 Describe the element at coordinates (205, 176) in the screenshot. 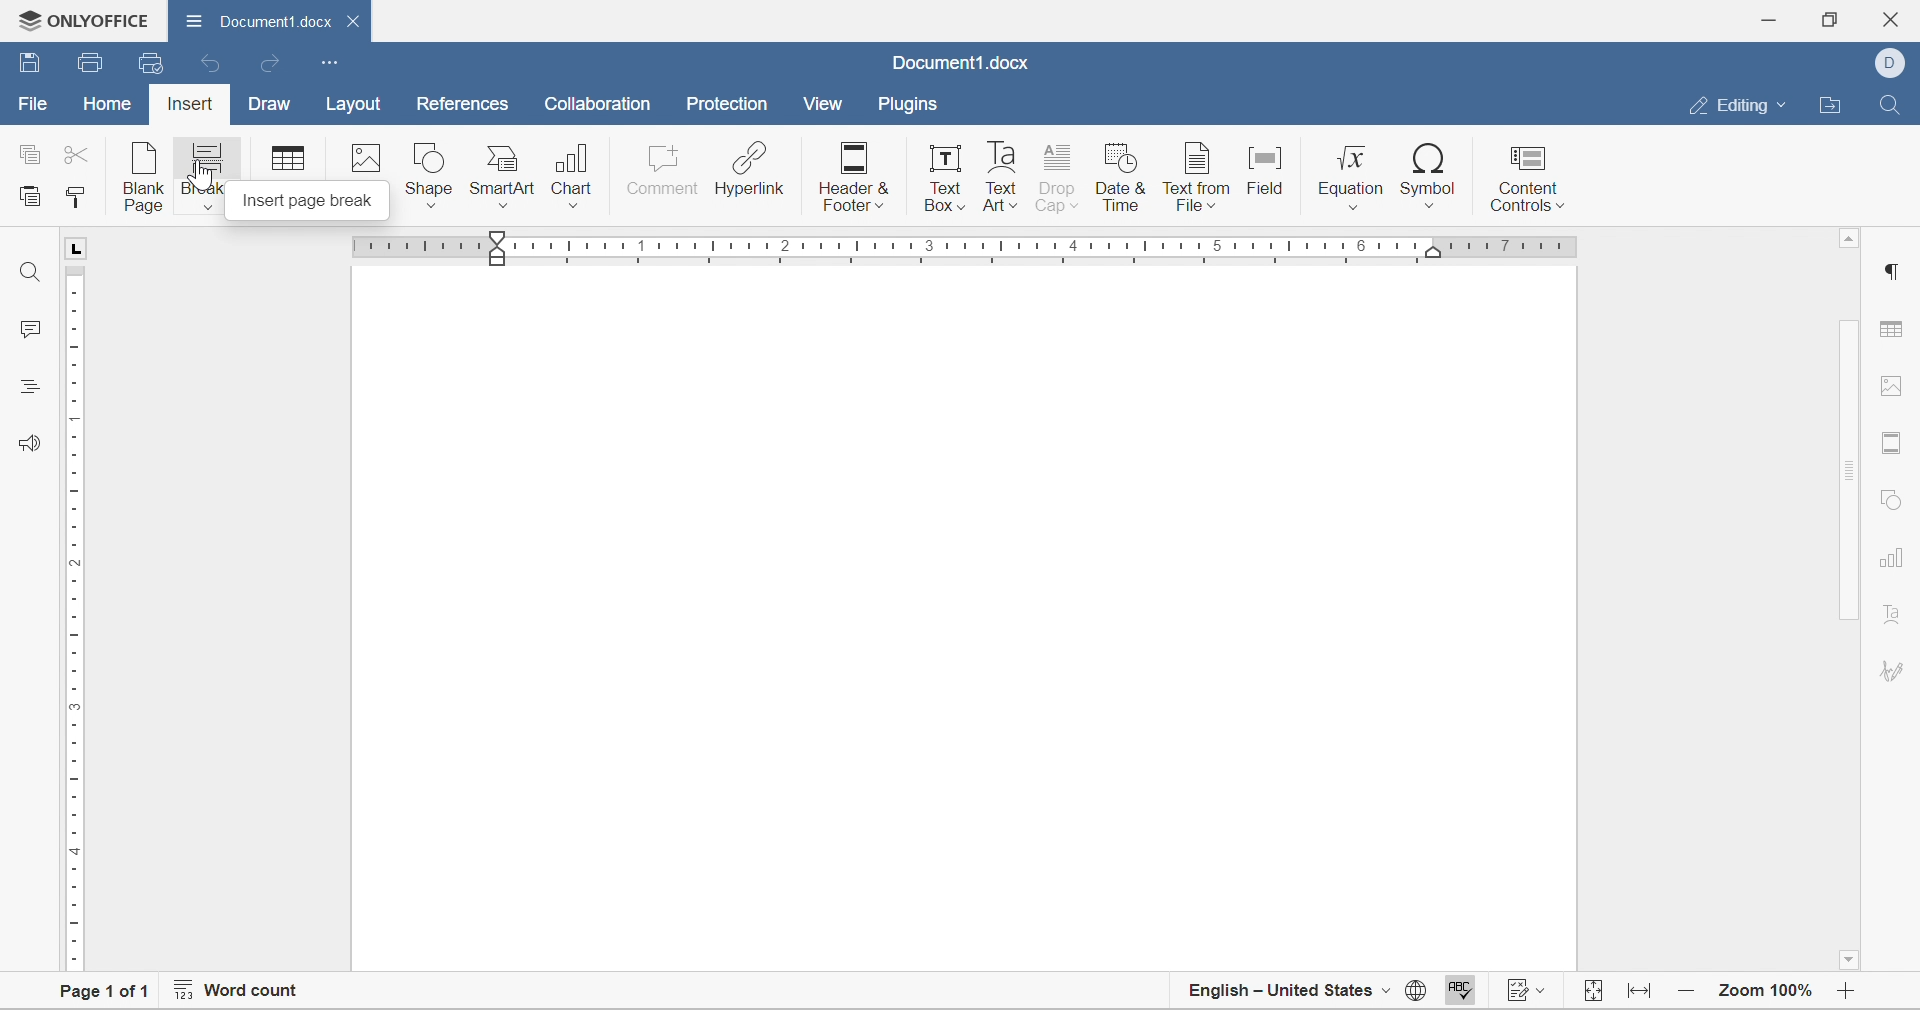

I see `Insert page break` at that location.